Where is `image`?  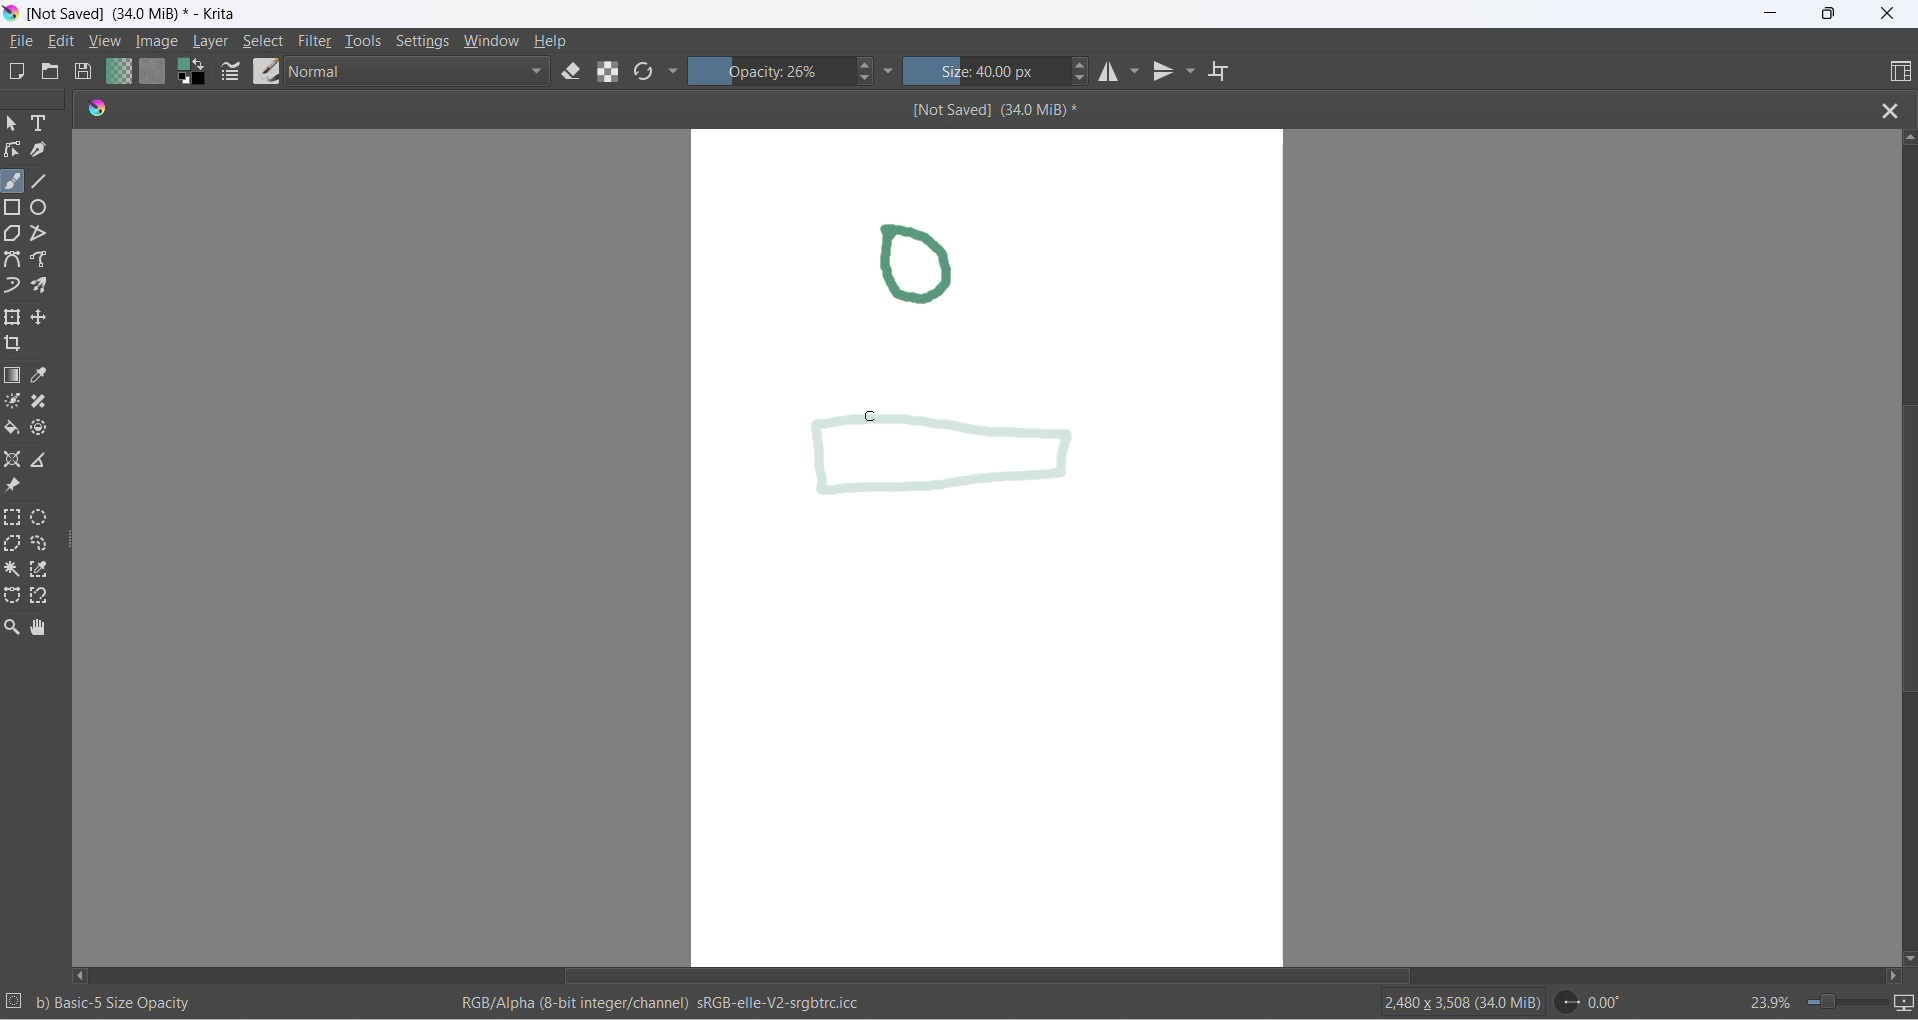
image is located at coordinates (158, 42).